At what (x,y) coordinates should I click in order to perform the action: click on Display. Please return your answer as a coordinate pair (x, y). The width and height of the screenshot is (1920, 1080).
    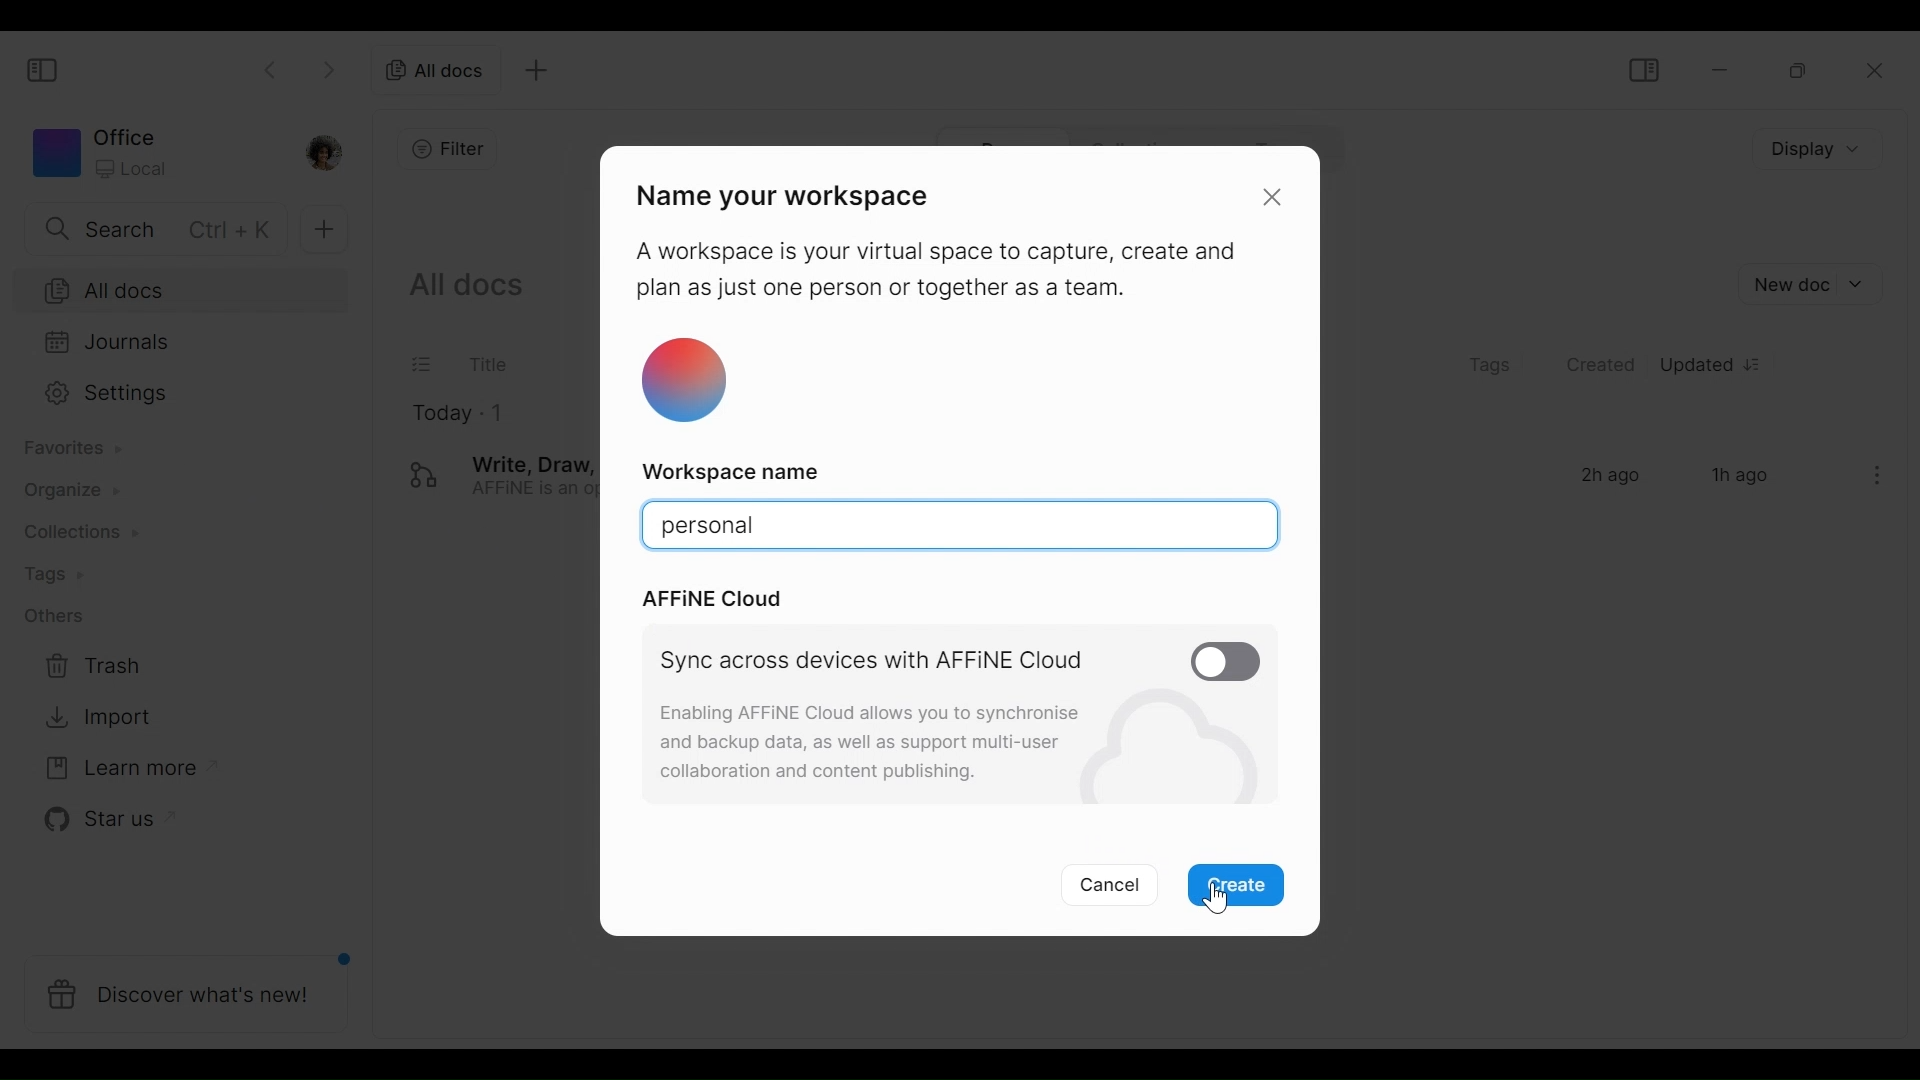
    Looking at the image, I should click on (1816, 152).